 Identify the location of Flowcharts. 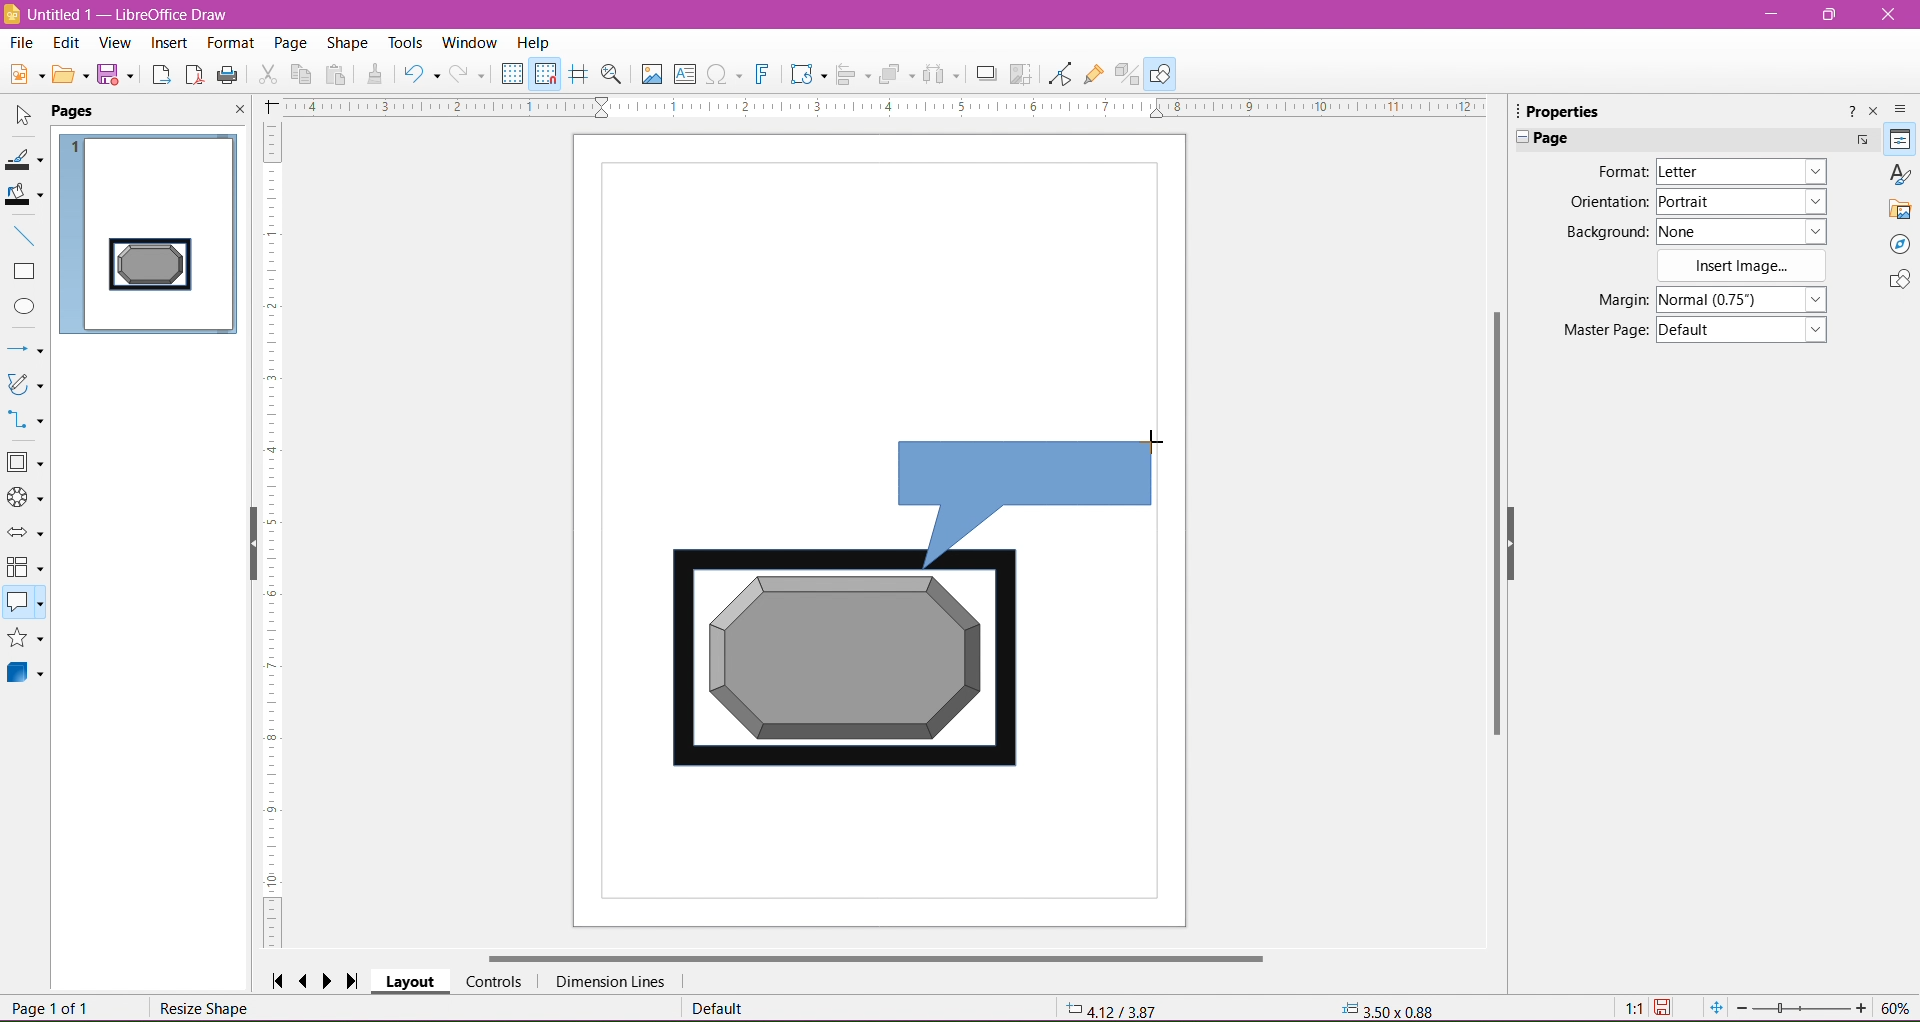
(25, 569).